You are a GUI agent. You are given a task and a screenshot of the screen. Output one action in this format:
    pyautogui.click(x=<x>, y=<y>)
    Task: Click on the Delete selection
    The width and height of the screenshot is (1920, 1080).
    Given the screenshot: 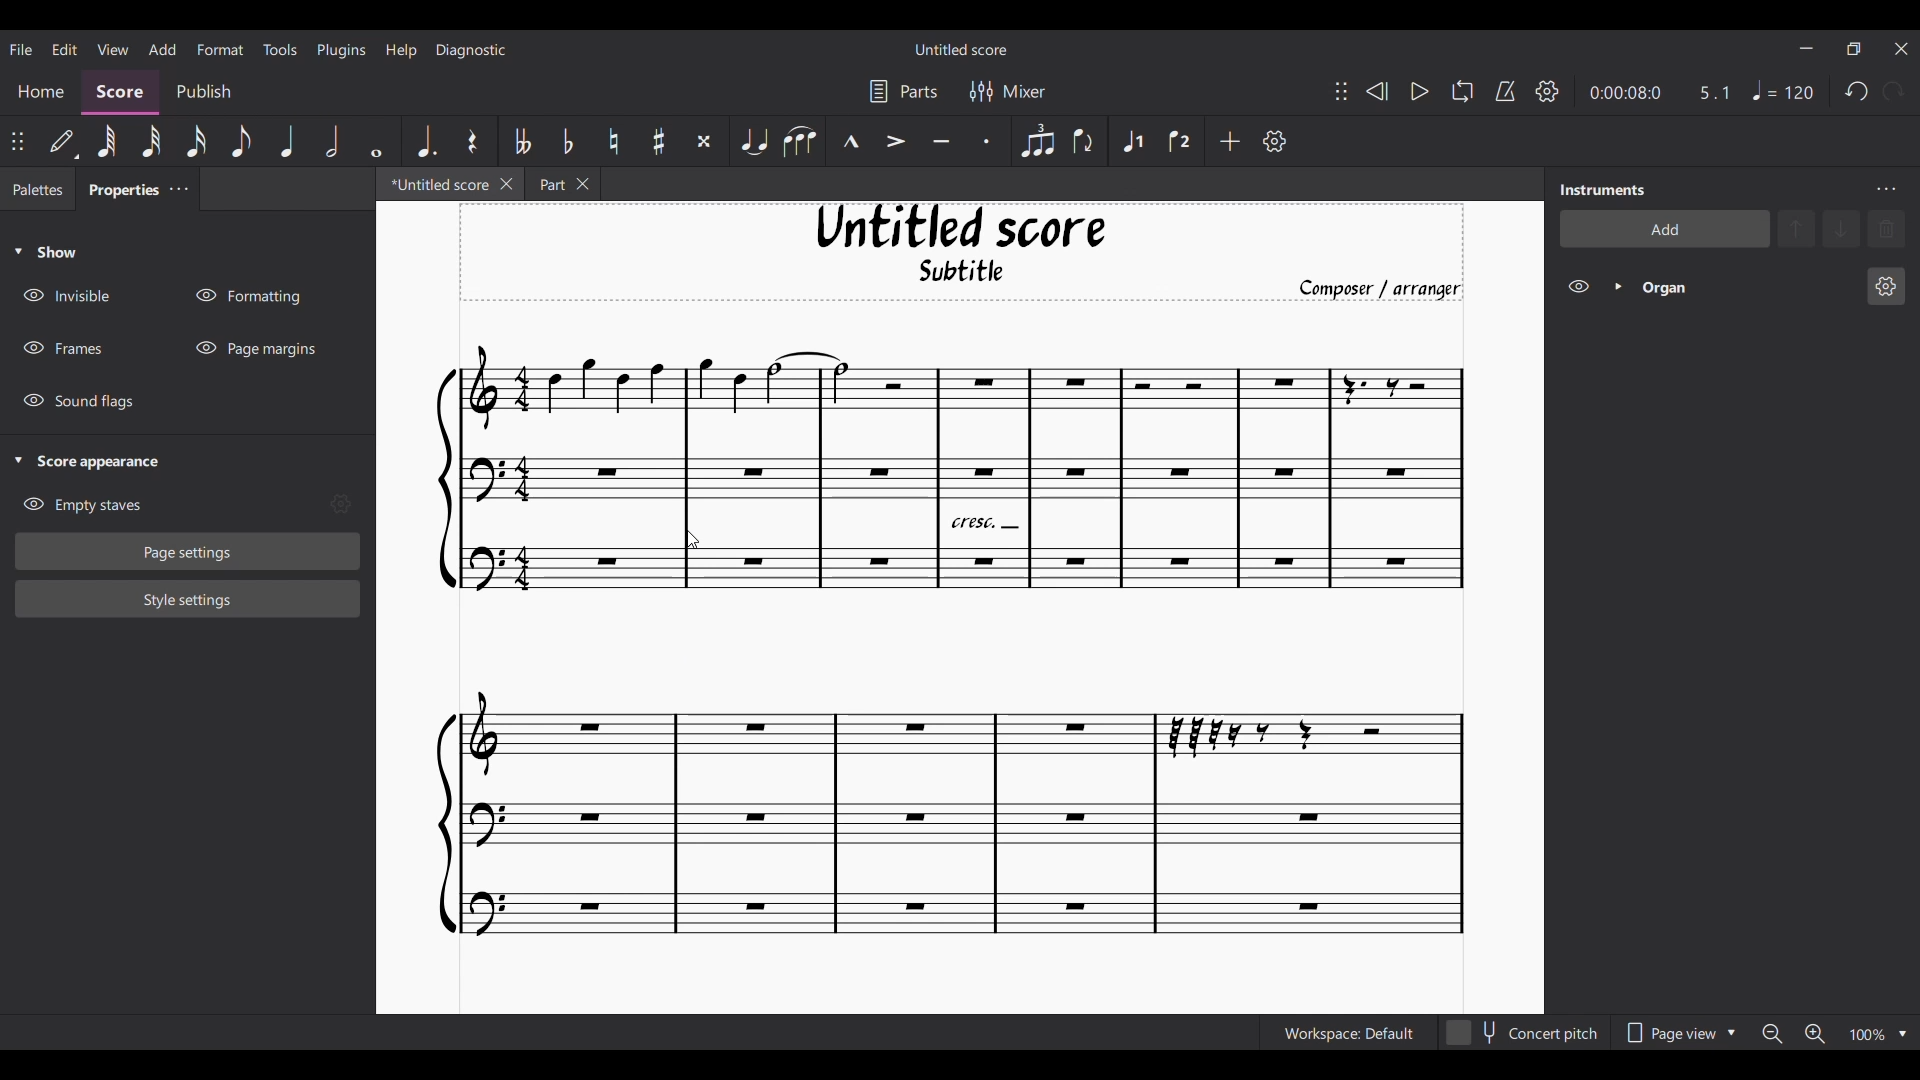 What is the action you would take?
    pyautogui.click(x=1887, y=228)
    